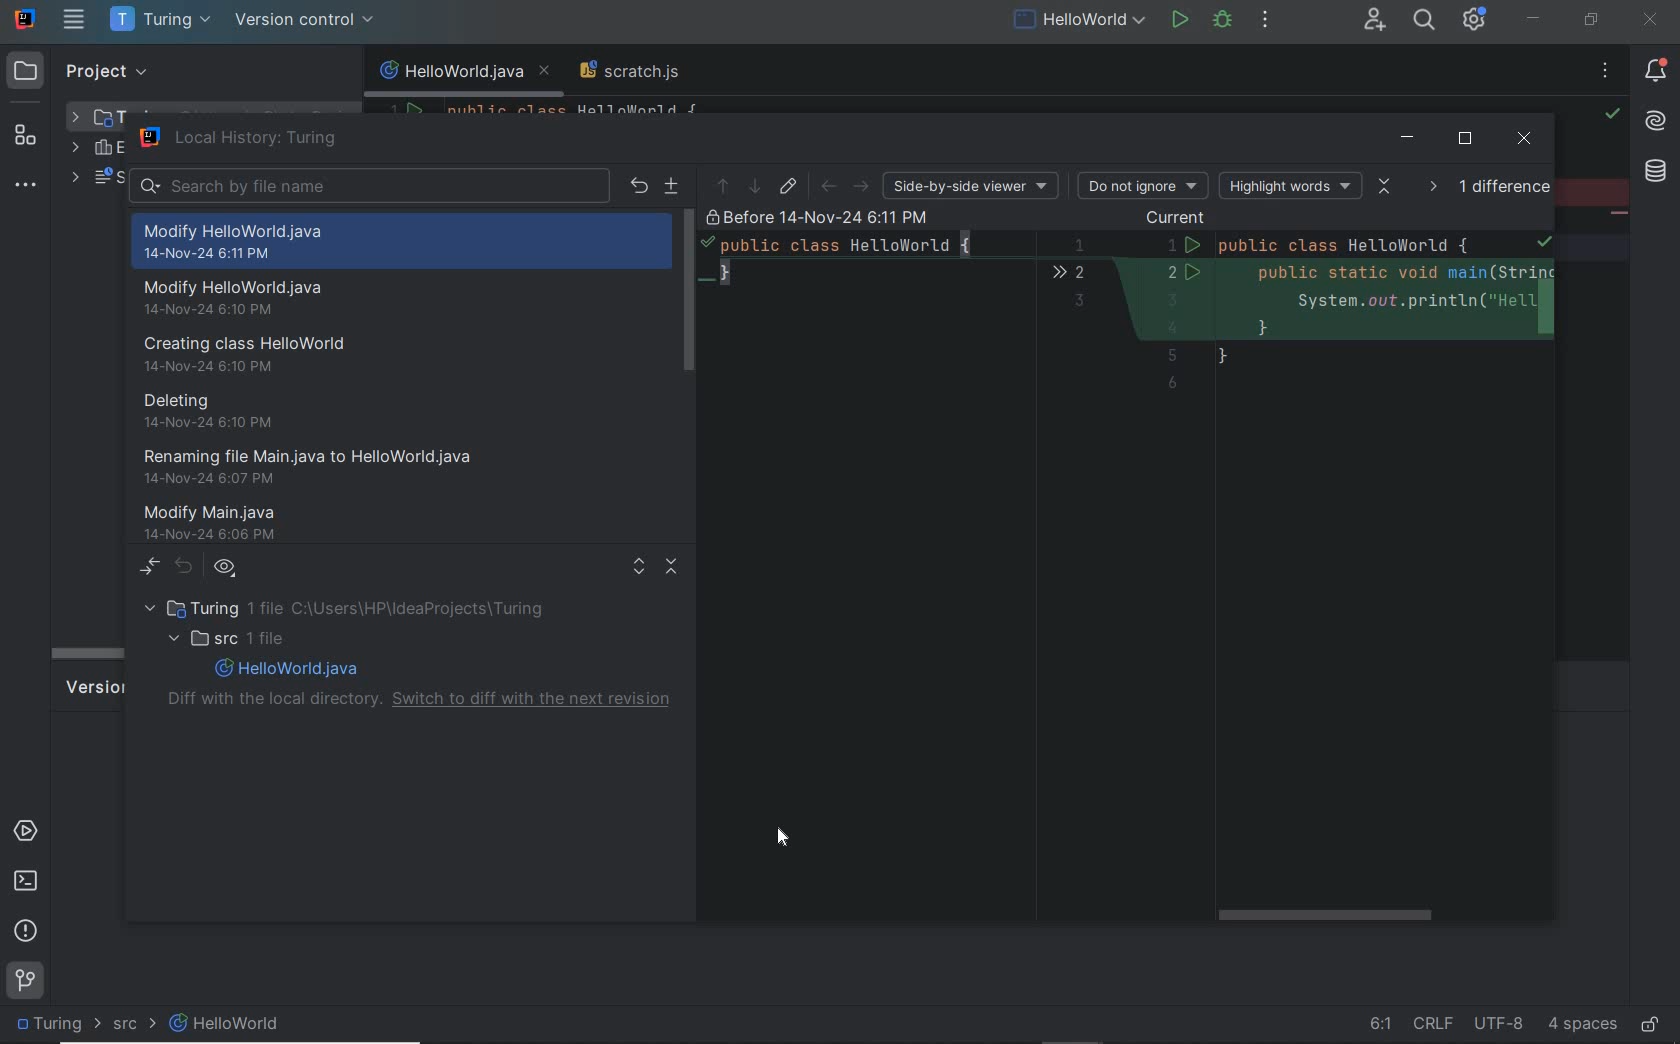  I want to click on no problems found, so click(1606, 73).